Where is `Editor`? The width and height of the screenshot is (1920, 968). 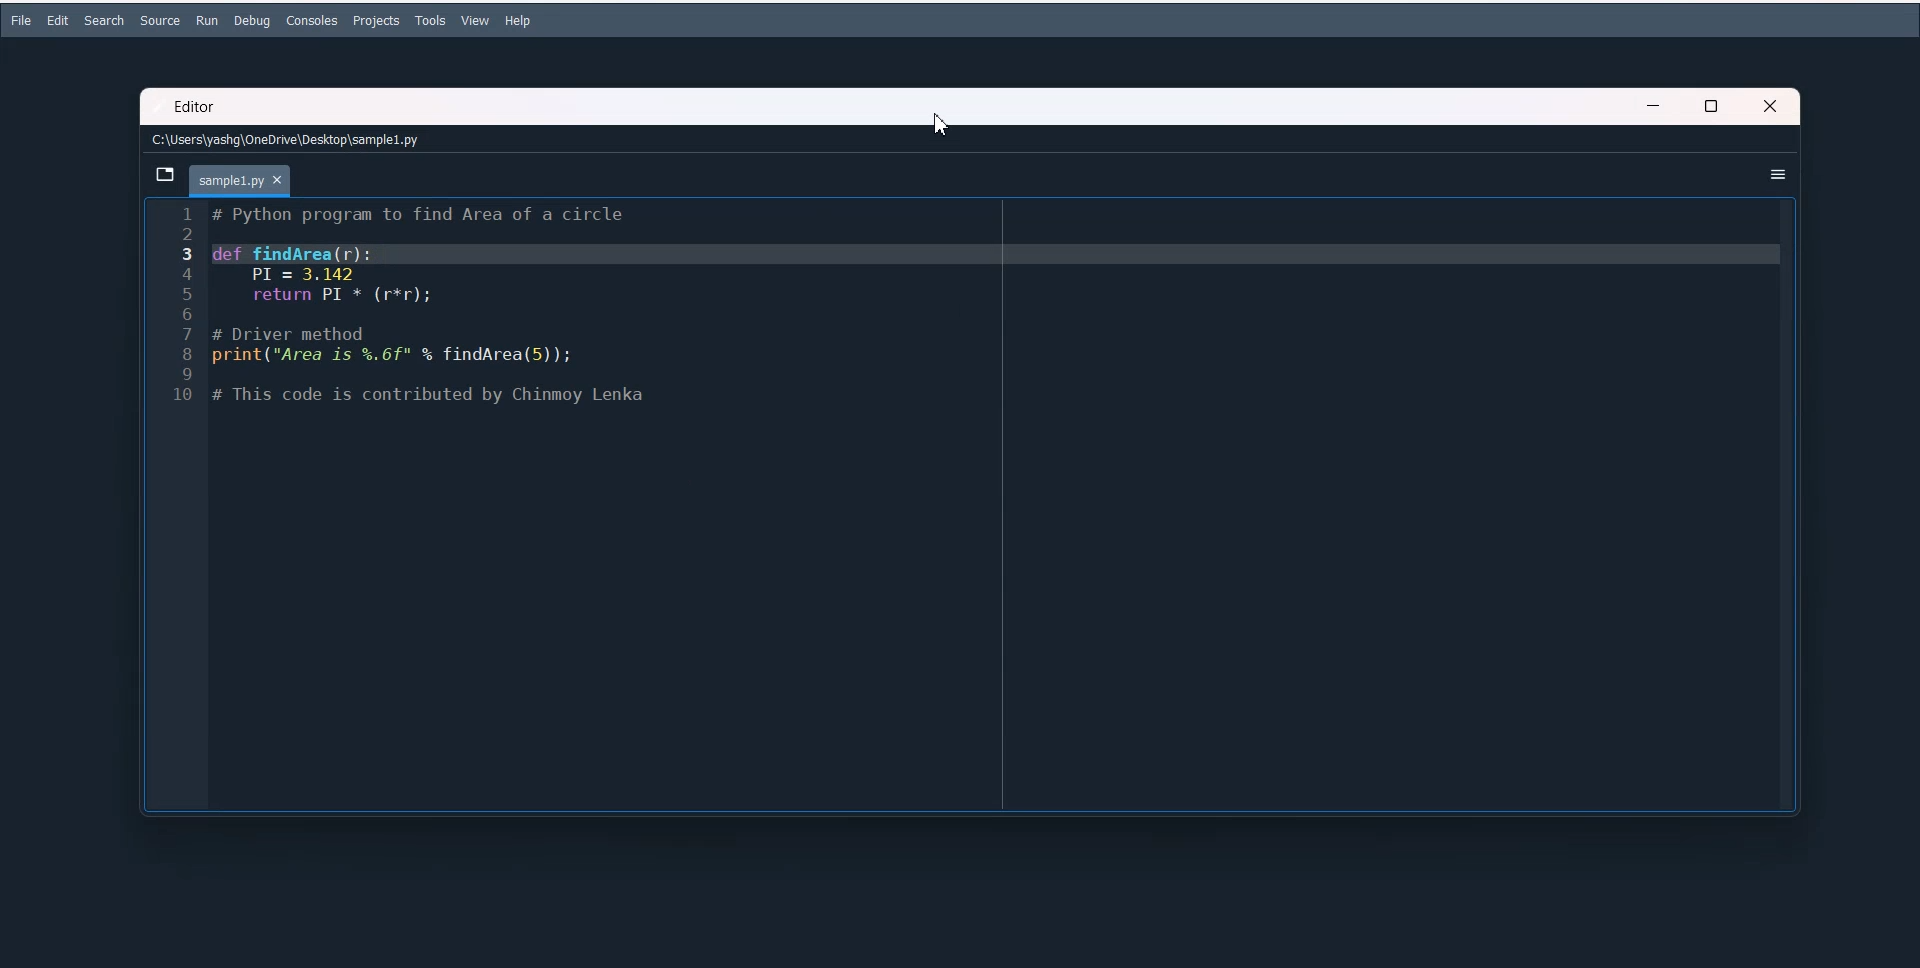 Editor is located at coordinates (193, 108).